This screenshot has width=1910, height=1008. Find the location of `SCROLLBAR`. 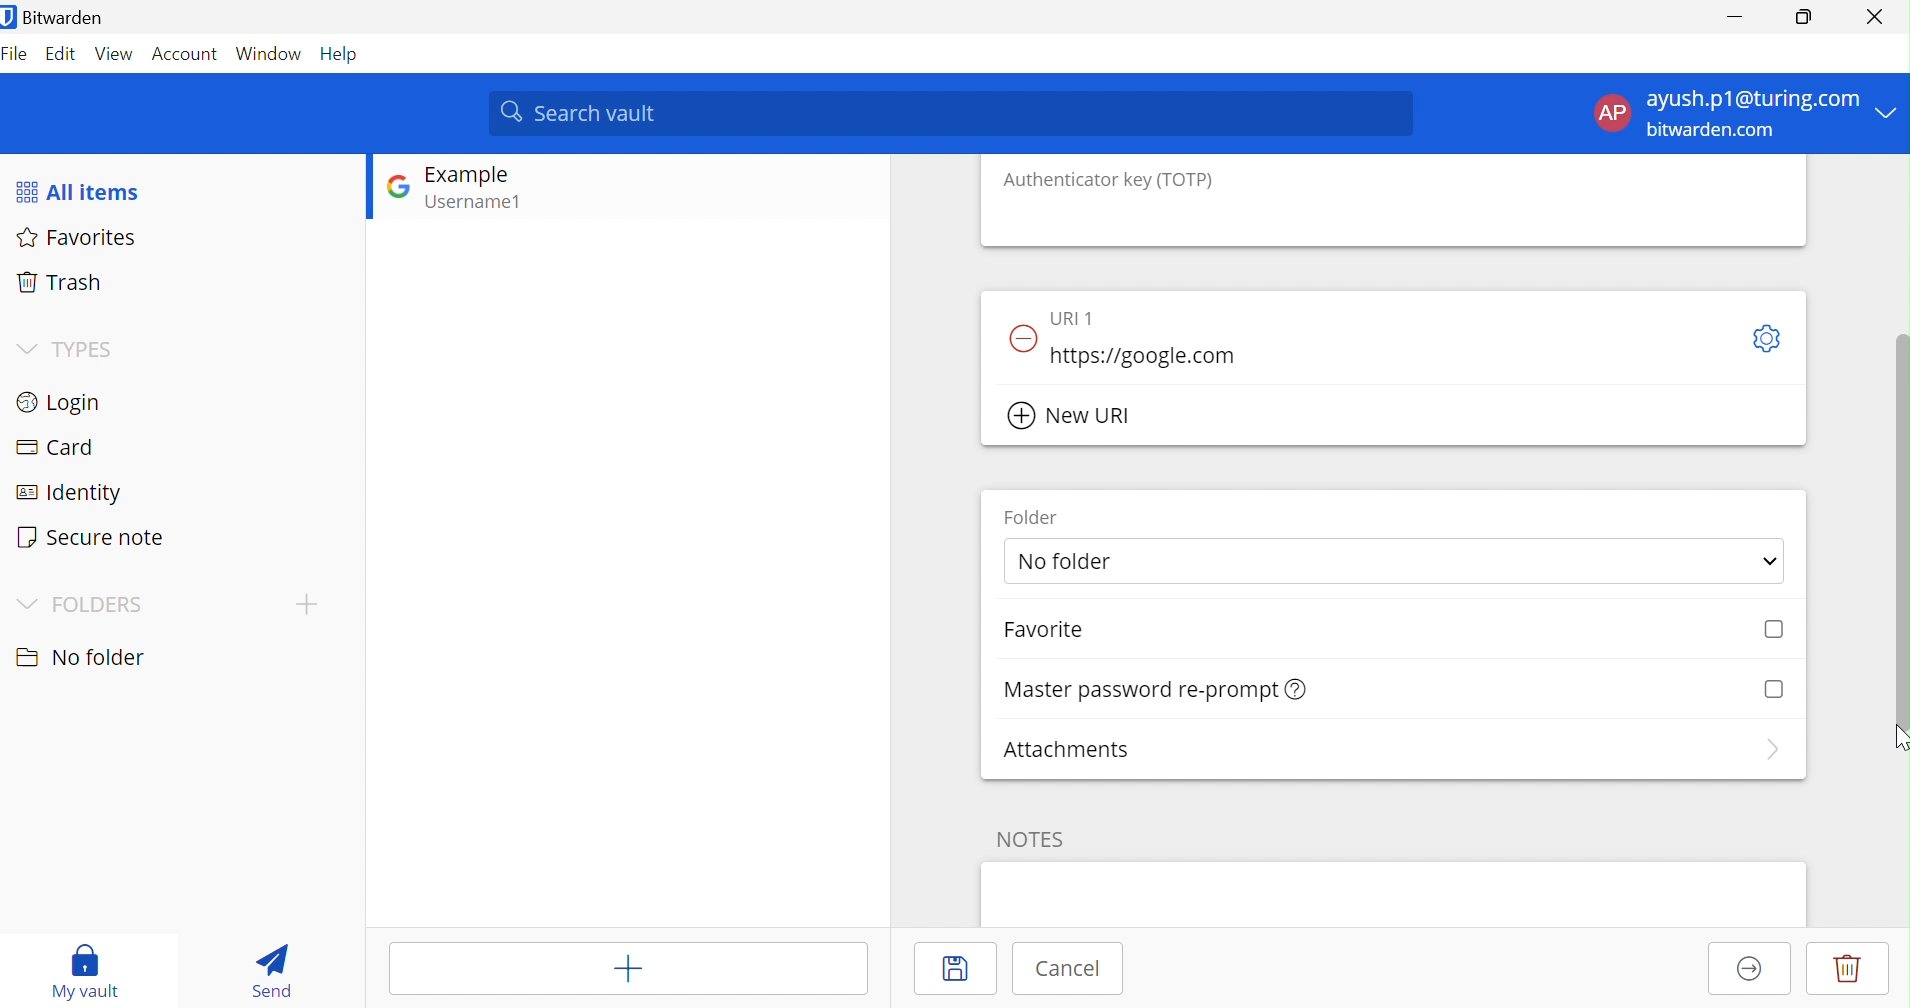

SCROLLBAR is located at coordinates (1898, 509).